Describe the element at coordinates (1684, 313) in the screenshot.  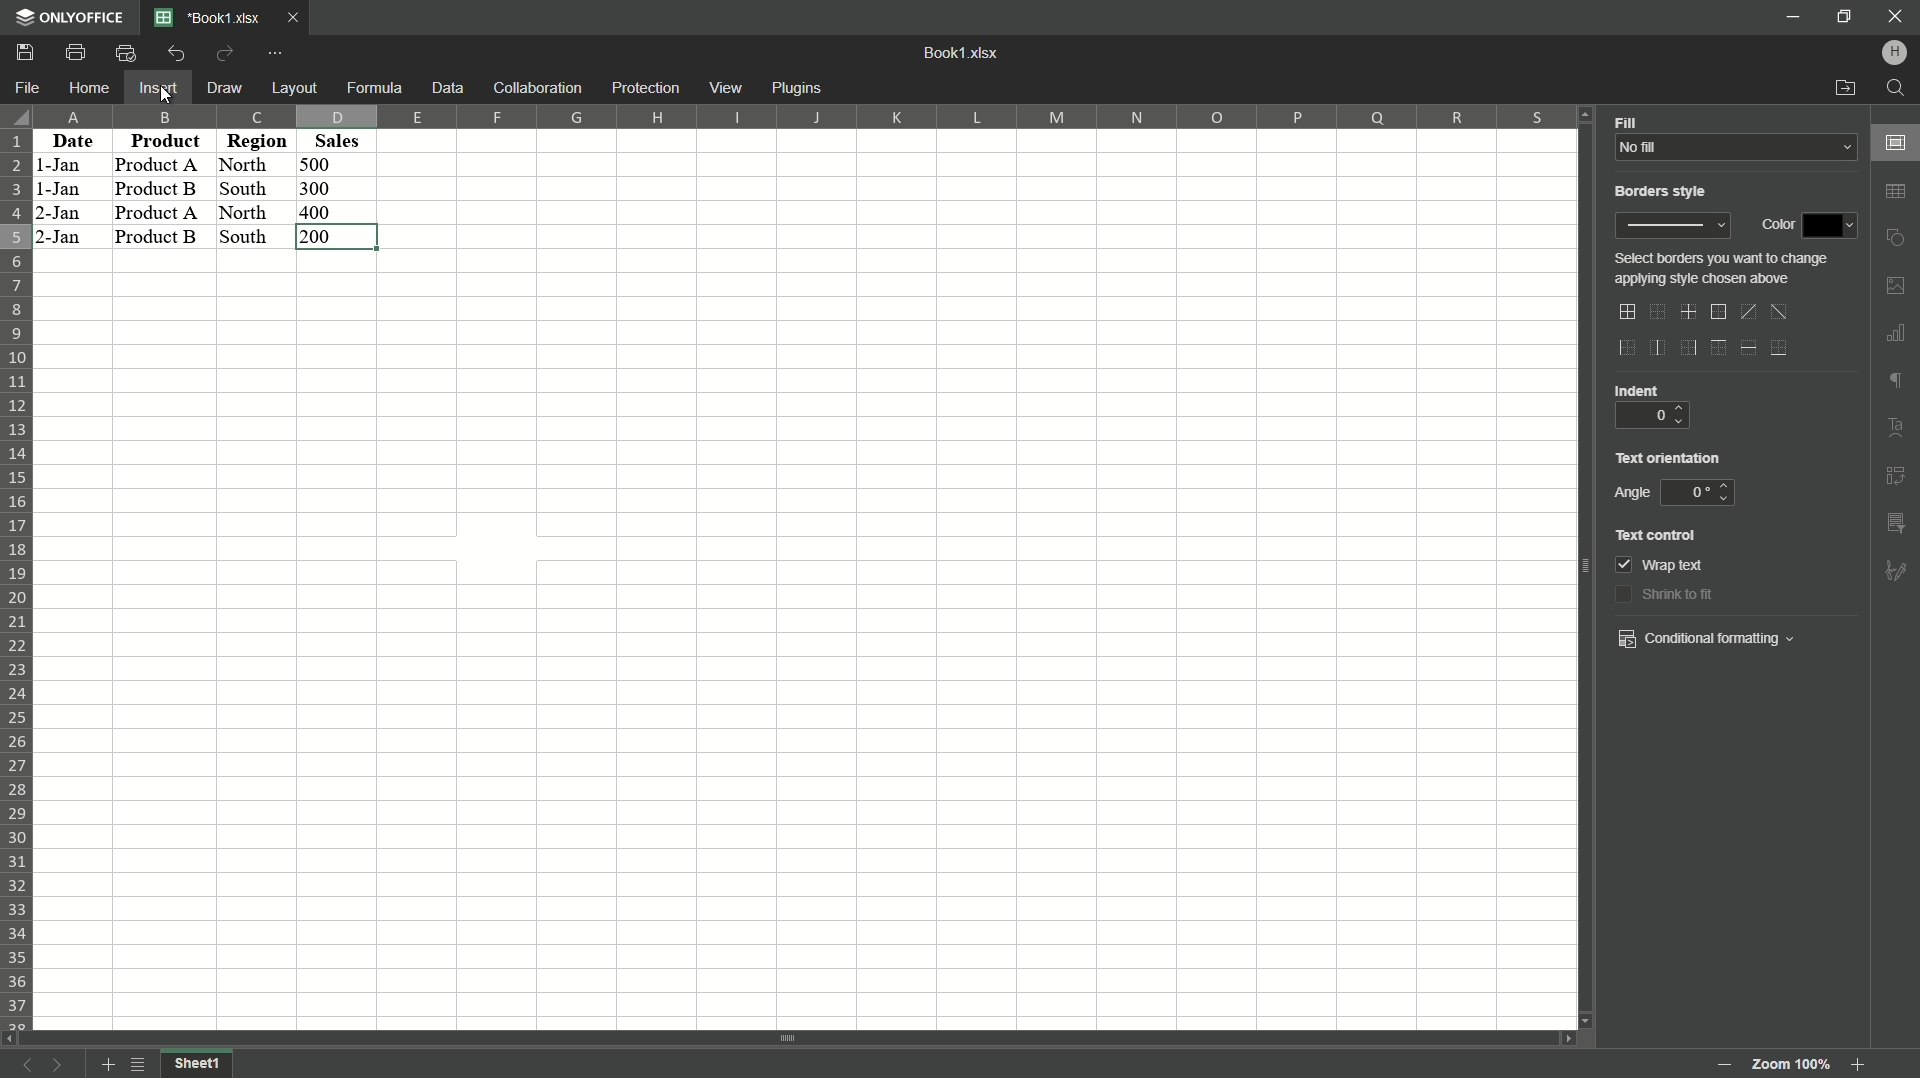
I see `inner lines only` at that location.